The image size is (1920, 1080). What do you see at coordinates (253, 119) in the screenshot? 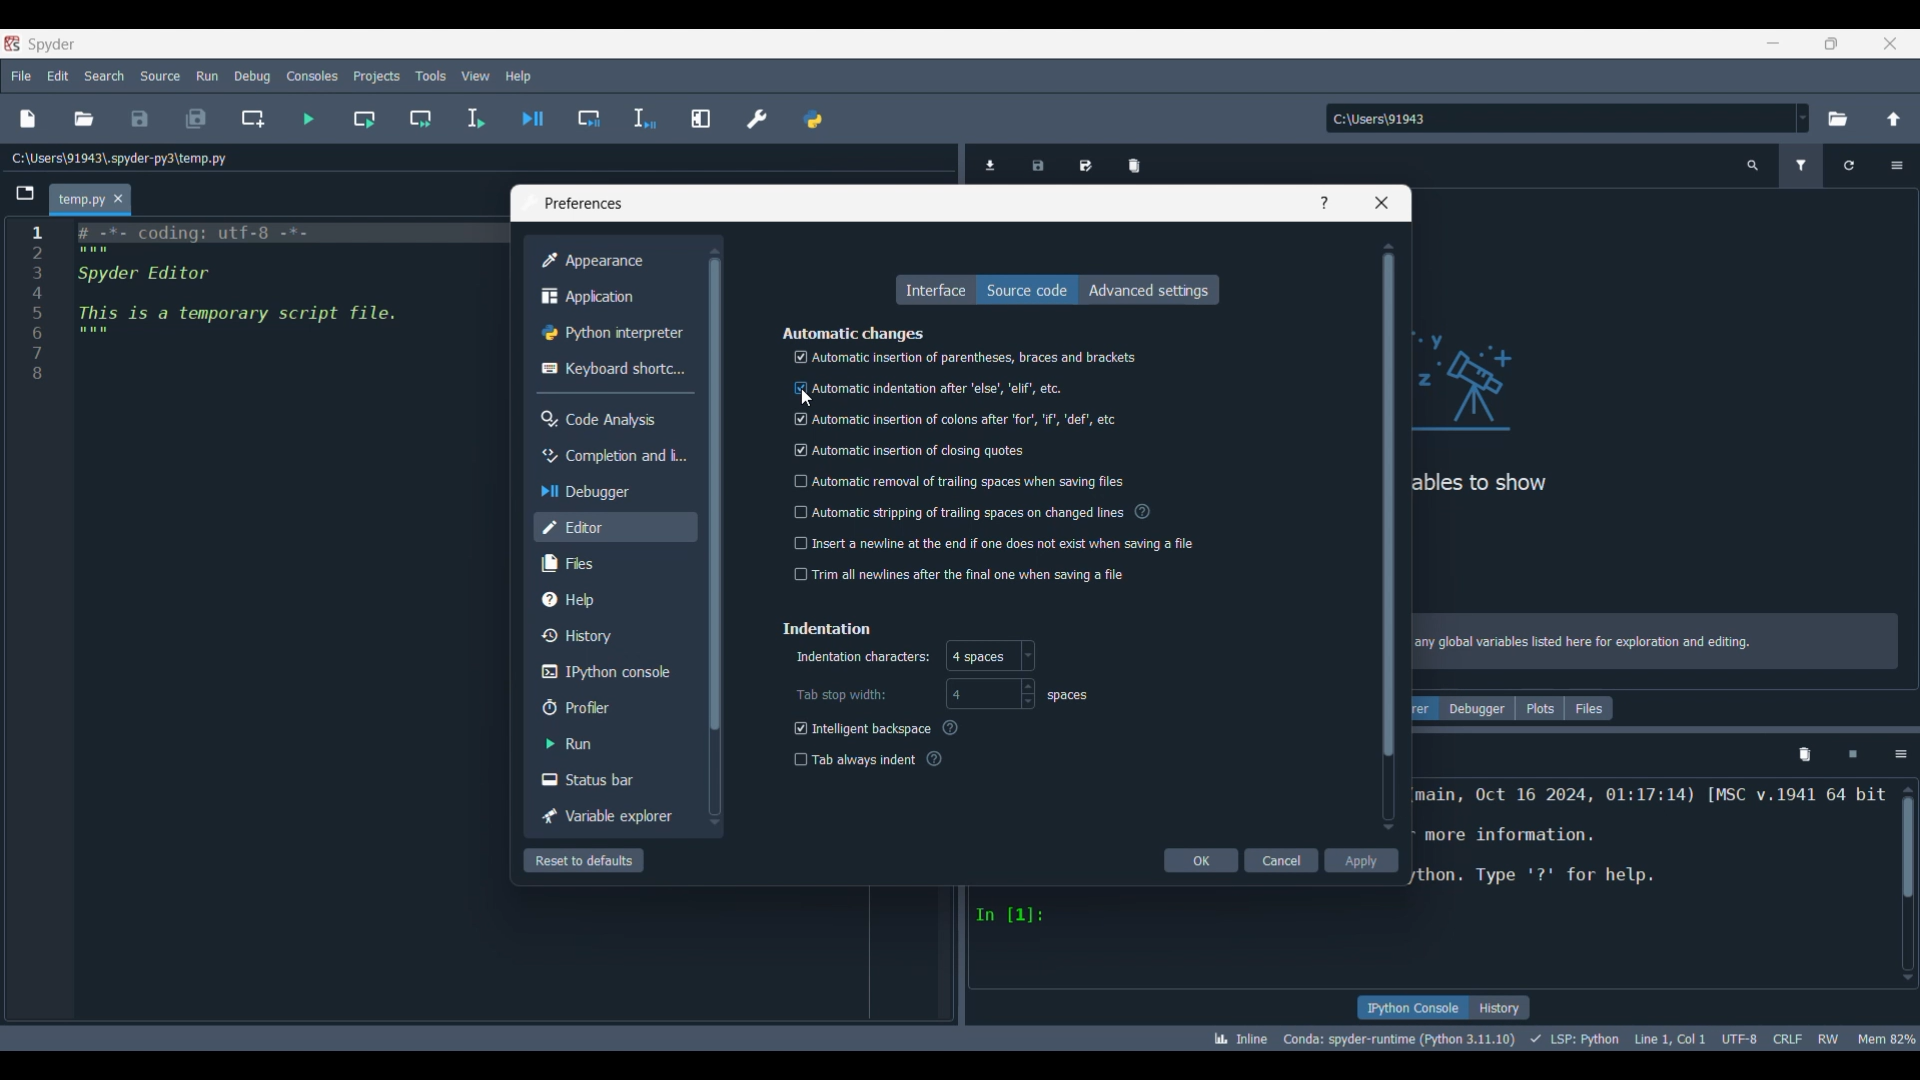
I see `Create new cell at current line` at bounding box center [253, 119].